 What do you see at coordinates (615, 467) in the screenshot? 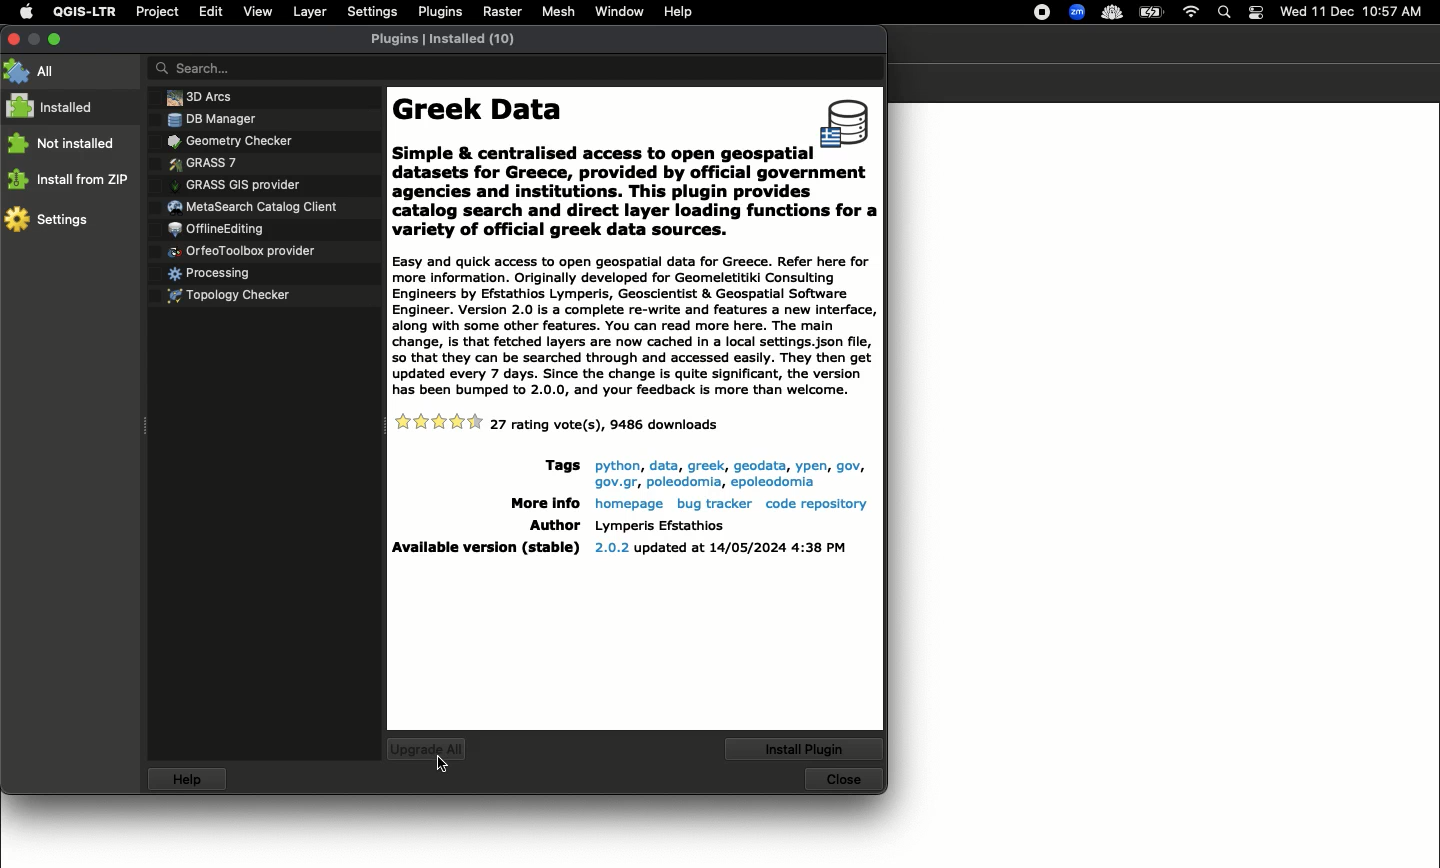
I see `python,` at bounding box center [615, 467].